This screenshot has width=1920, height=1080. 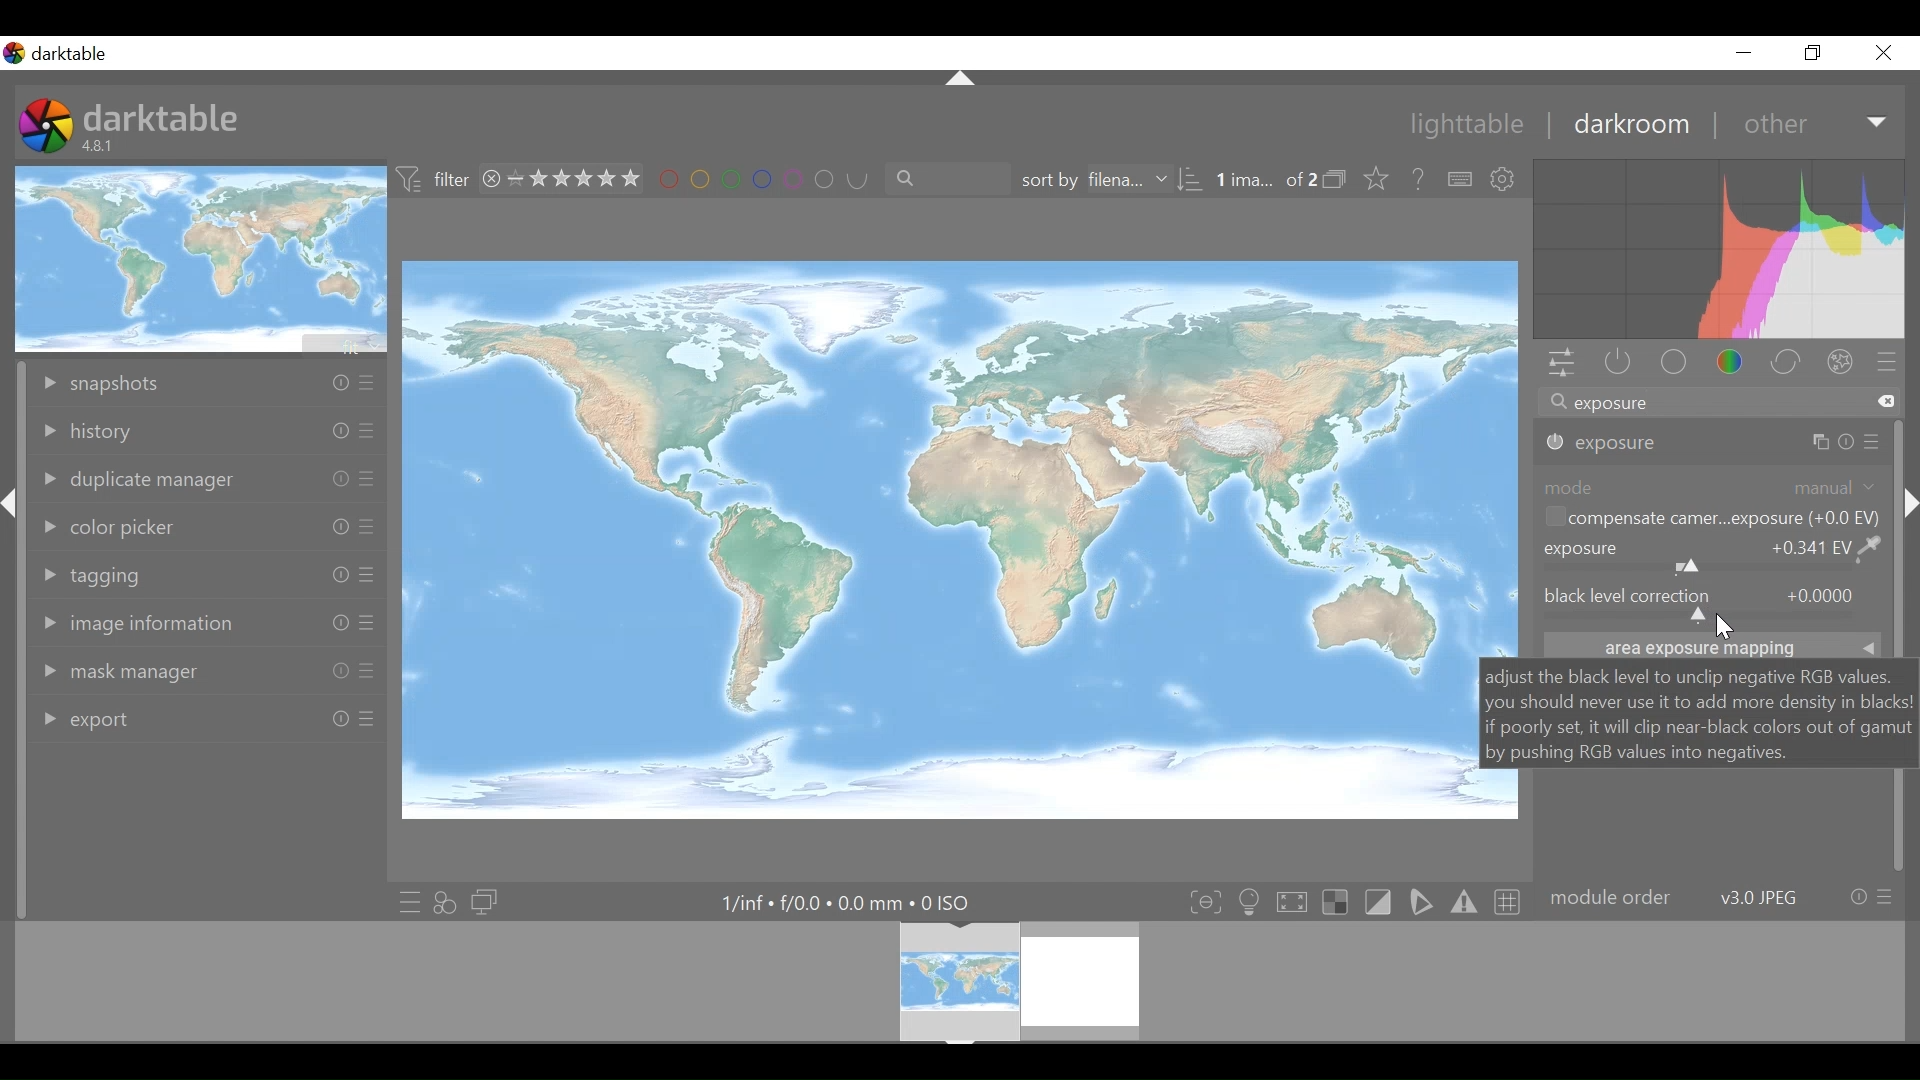 What do you see at coordinates (1713, 554) in the screenshot?
I see `exposure correction` at bounding box center [1713, 554].